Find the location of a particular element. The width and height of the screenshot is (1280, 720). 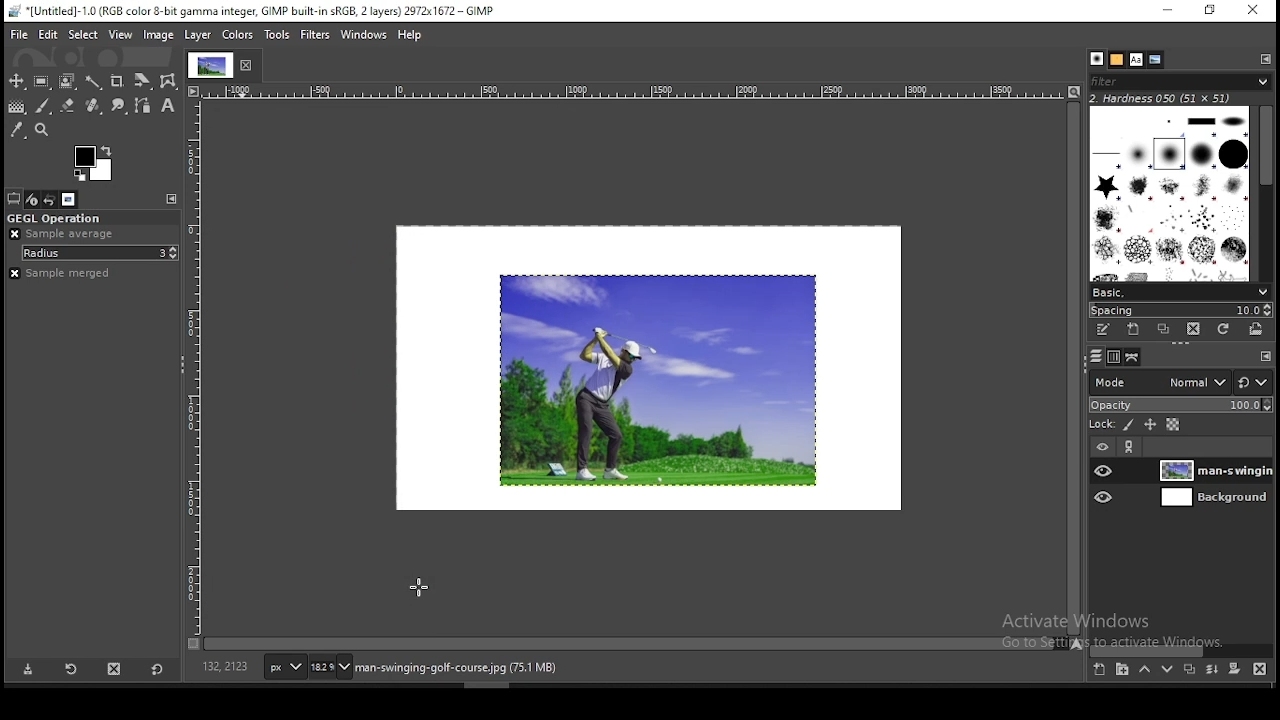

gradient tool is located at coordinates (16, 105).